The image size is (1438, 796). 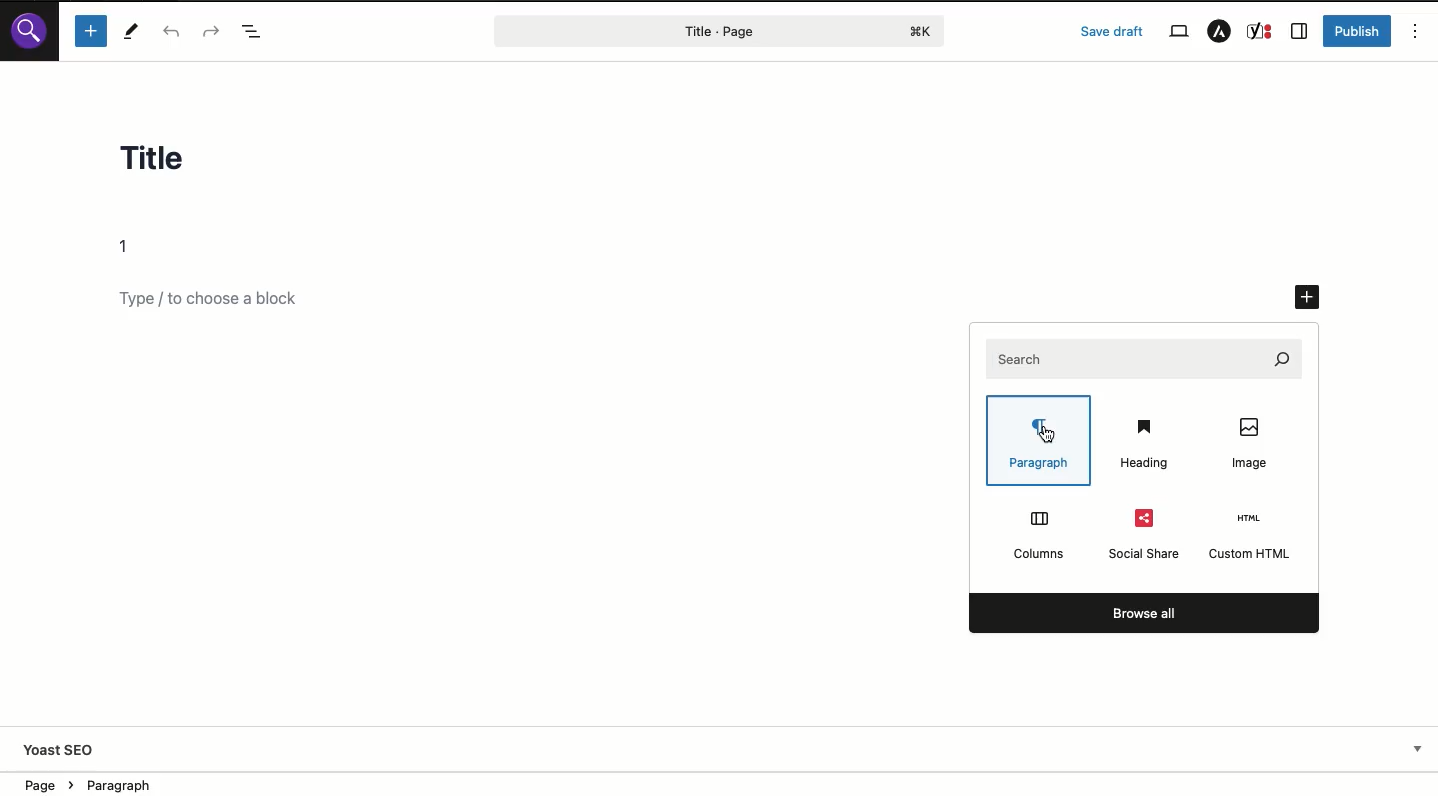 I want to click on Image, so click(x=1255, y=442).